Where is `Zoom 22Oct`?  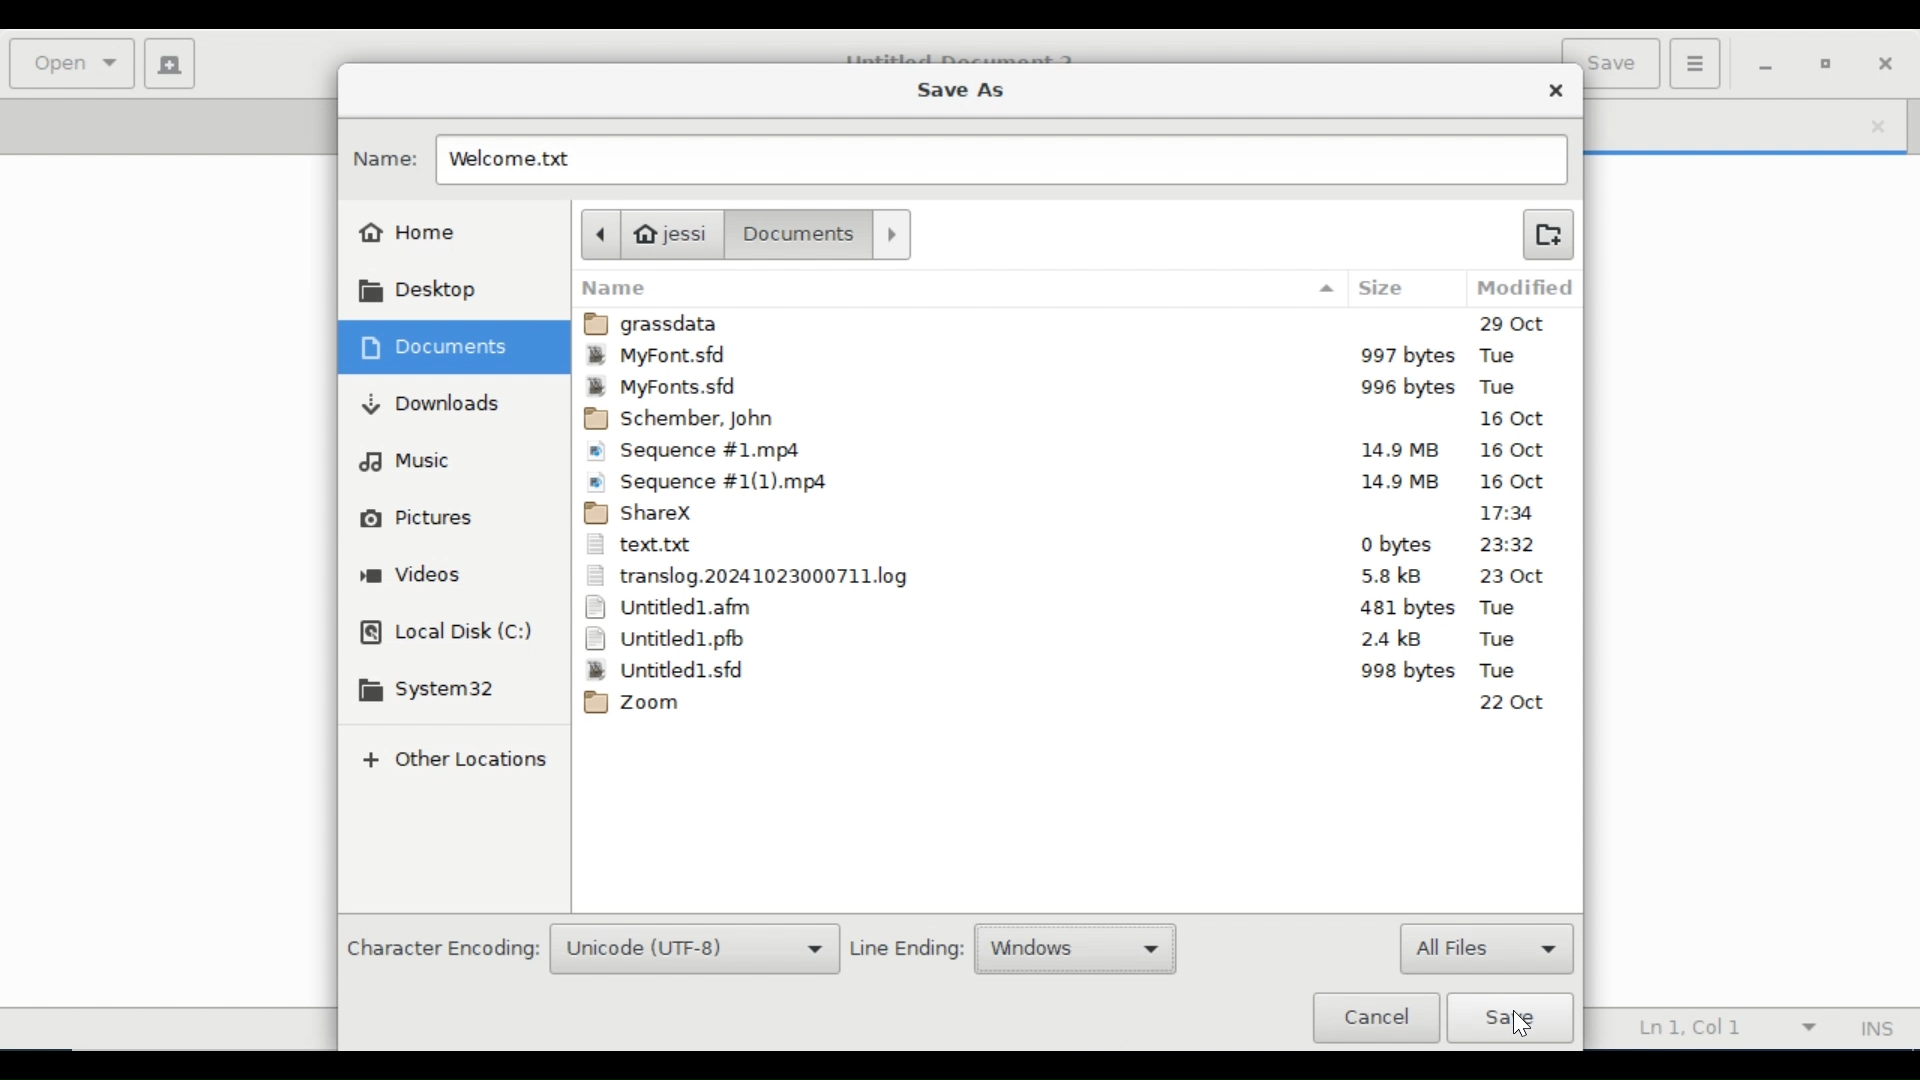 Zoom 22Oct is located at coordinates (1068, 703).